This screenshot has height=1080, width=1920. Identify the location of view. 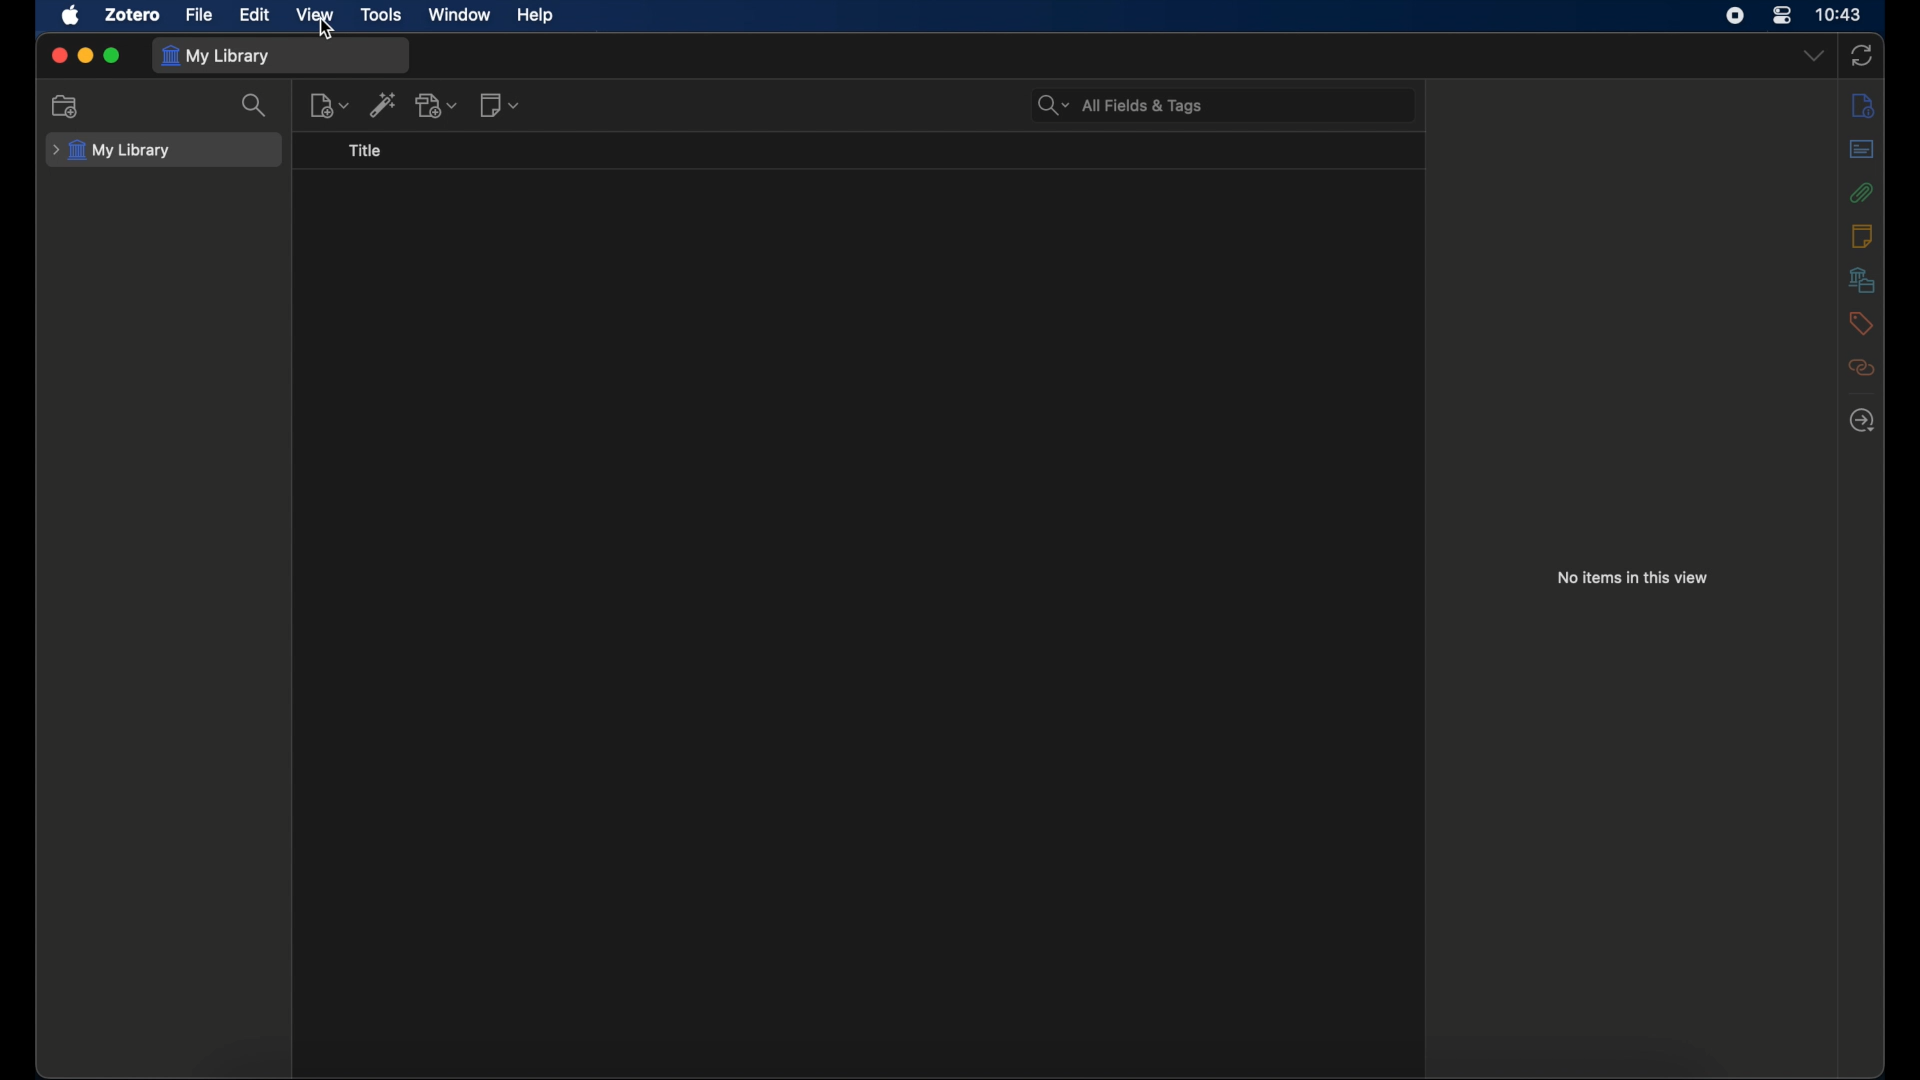
(314, 15).